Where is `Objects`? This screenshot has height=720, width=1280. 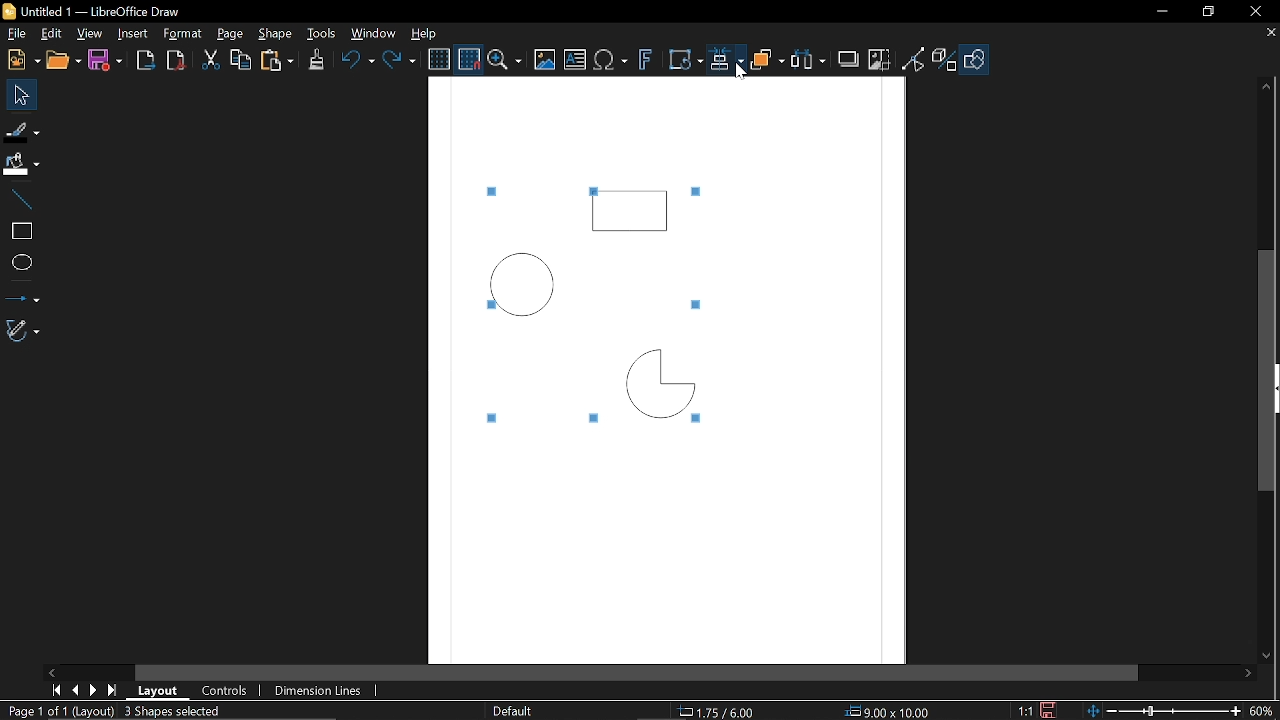
Objects is located at coordinates (766, 61).